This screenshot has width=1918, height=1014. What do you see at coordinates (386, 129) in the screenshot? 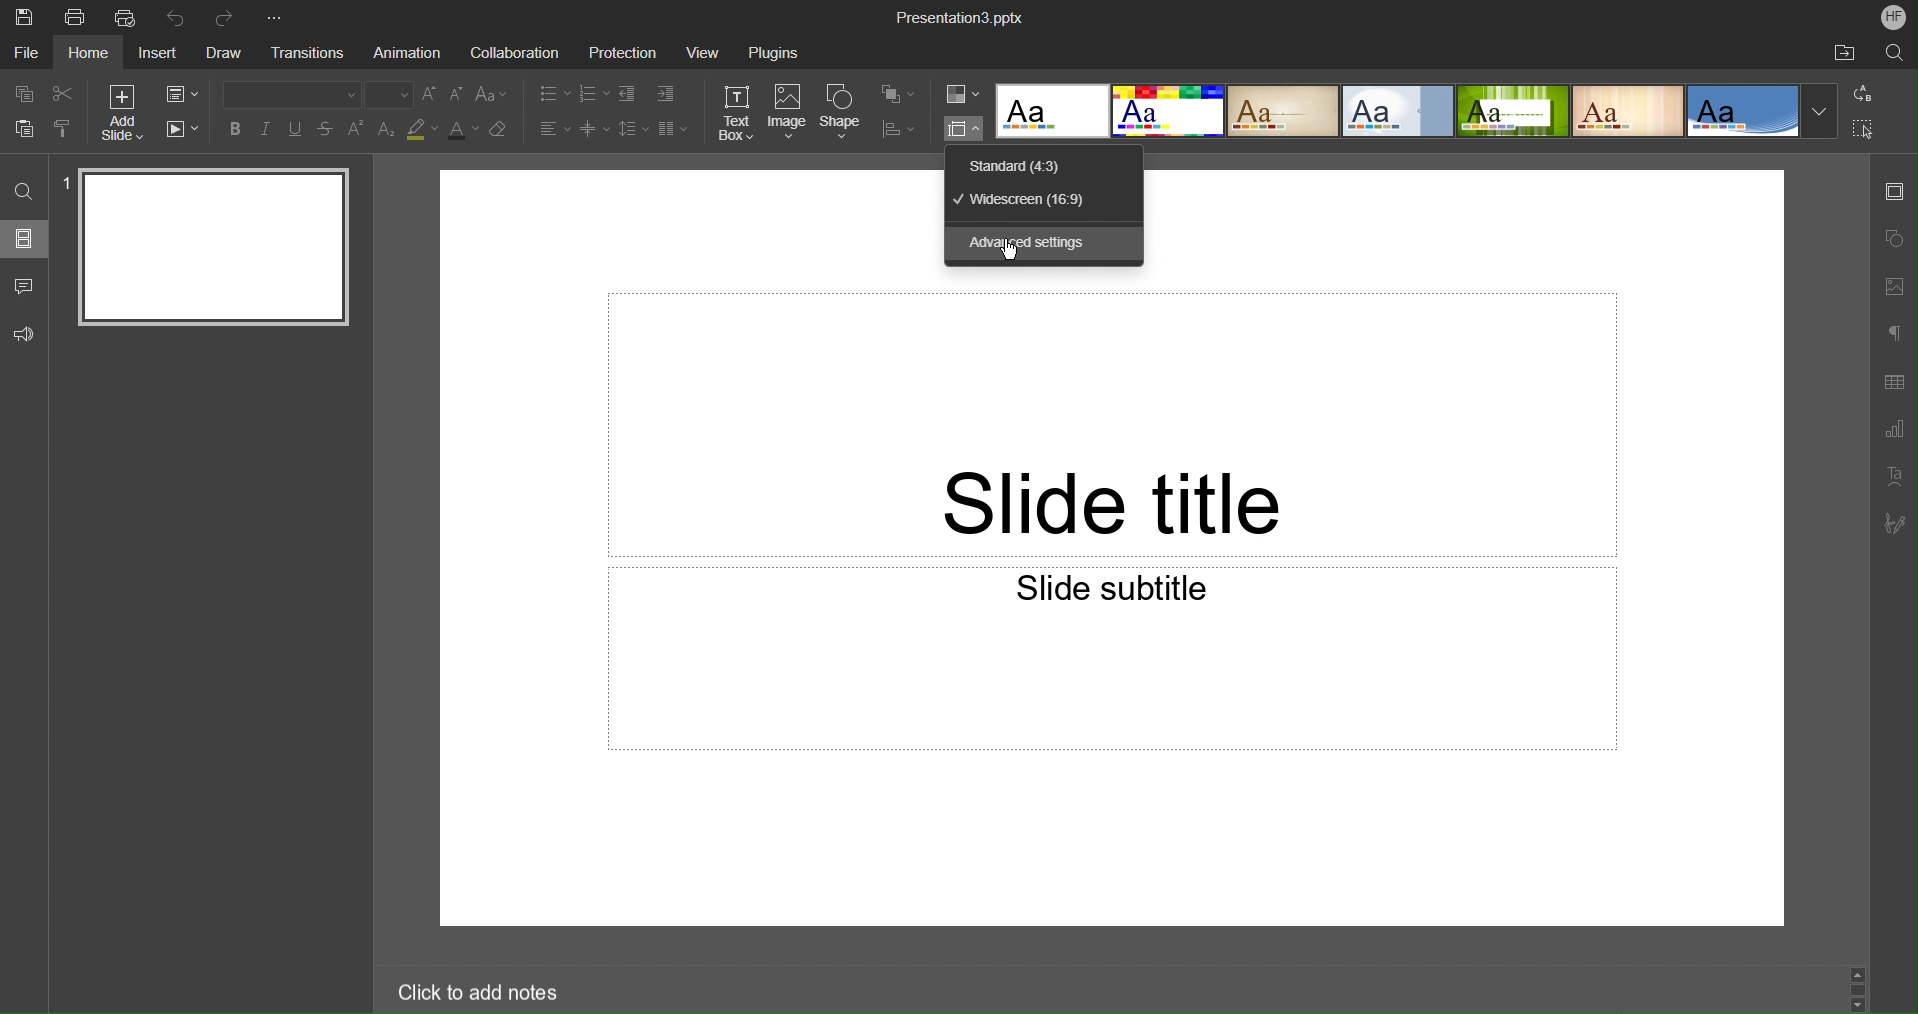
I see `Subscript` at bounding box center [386, 129].